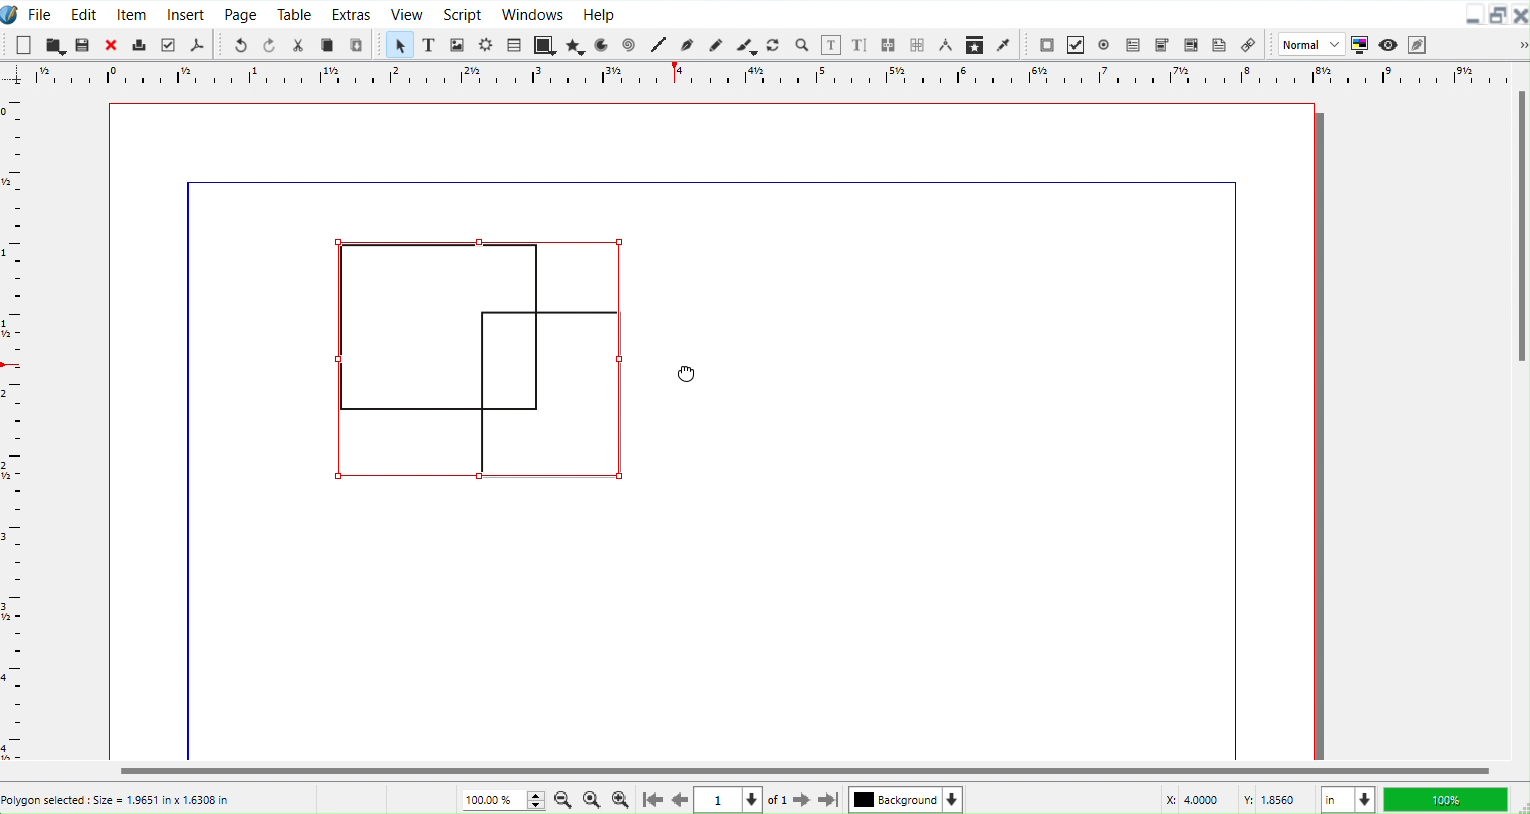 This screenshot has height=814, width=1530. I want to click on Preview mode, so click(1387, 43).